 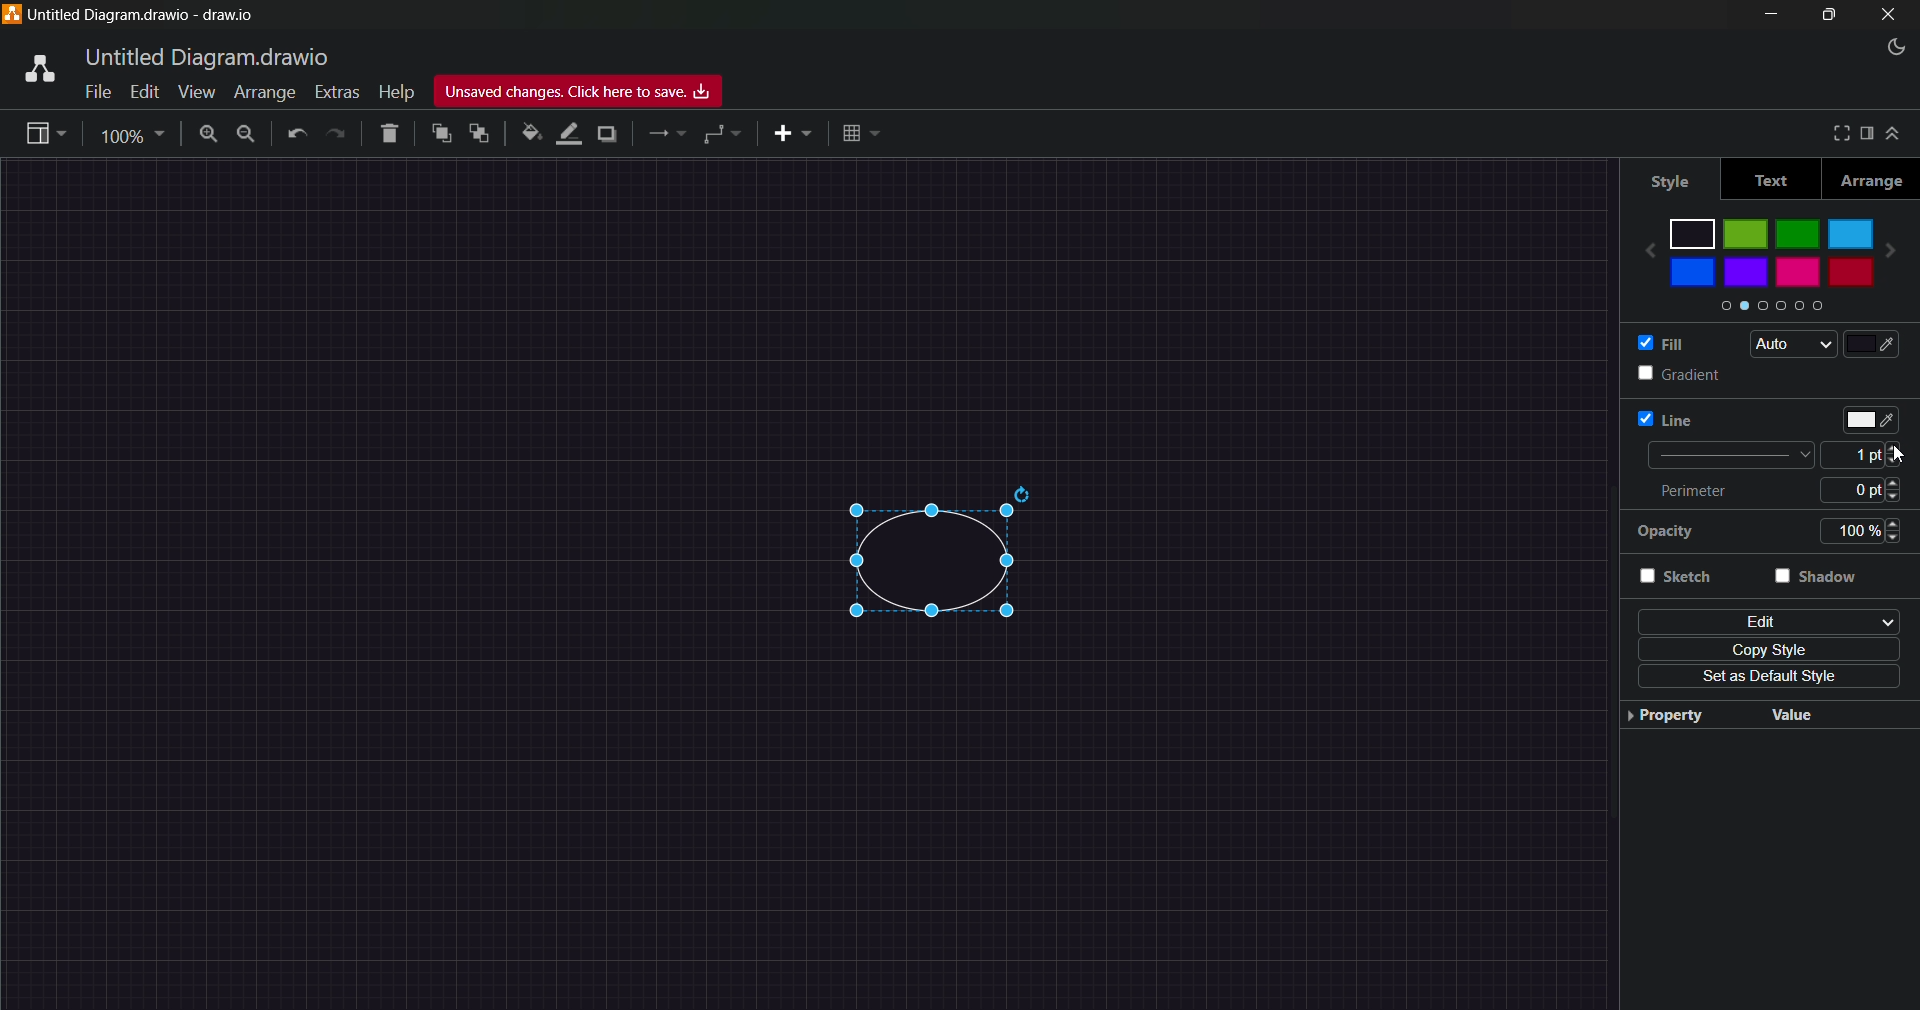 What do you see at coordinates (1852, 234) in the screenshot?
I see `sky blue` at bounding box center [1852, 234].